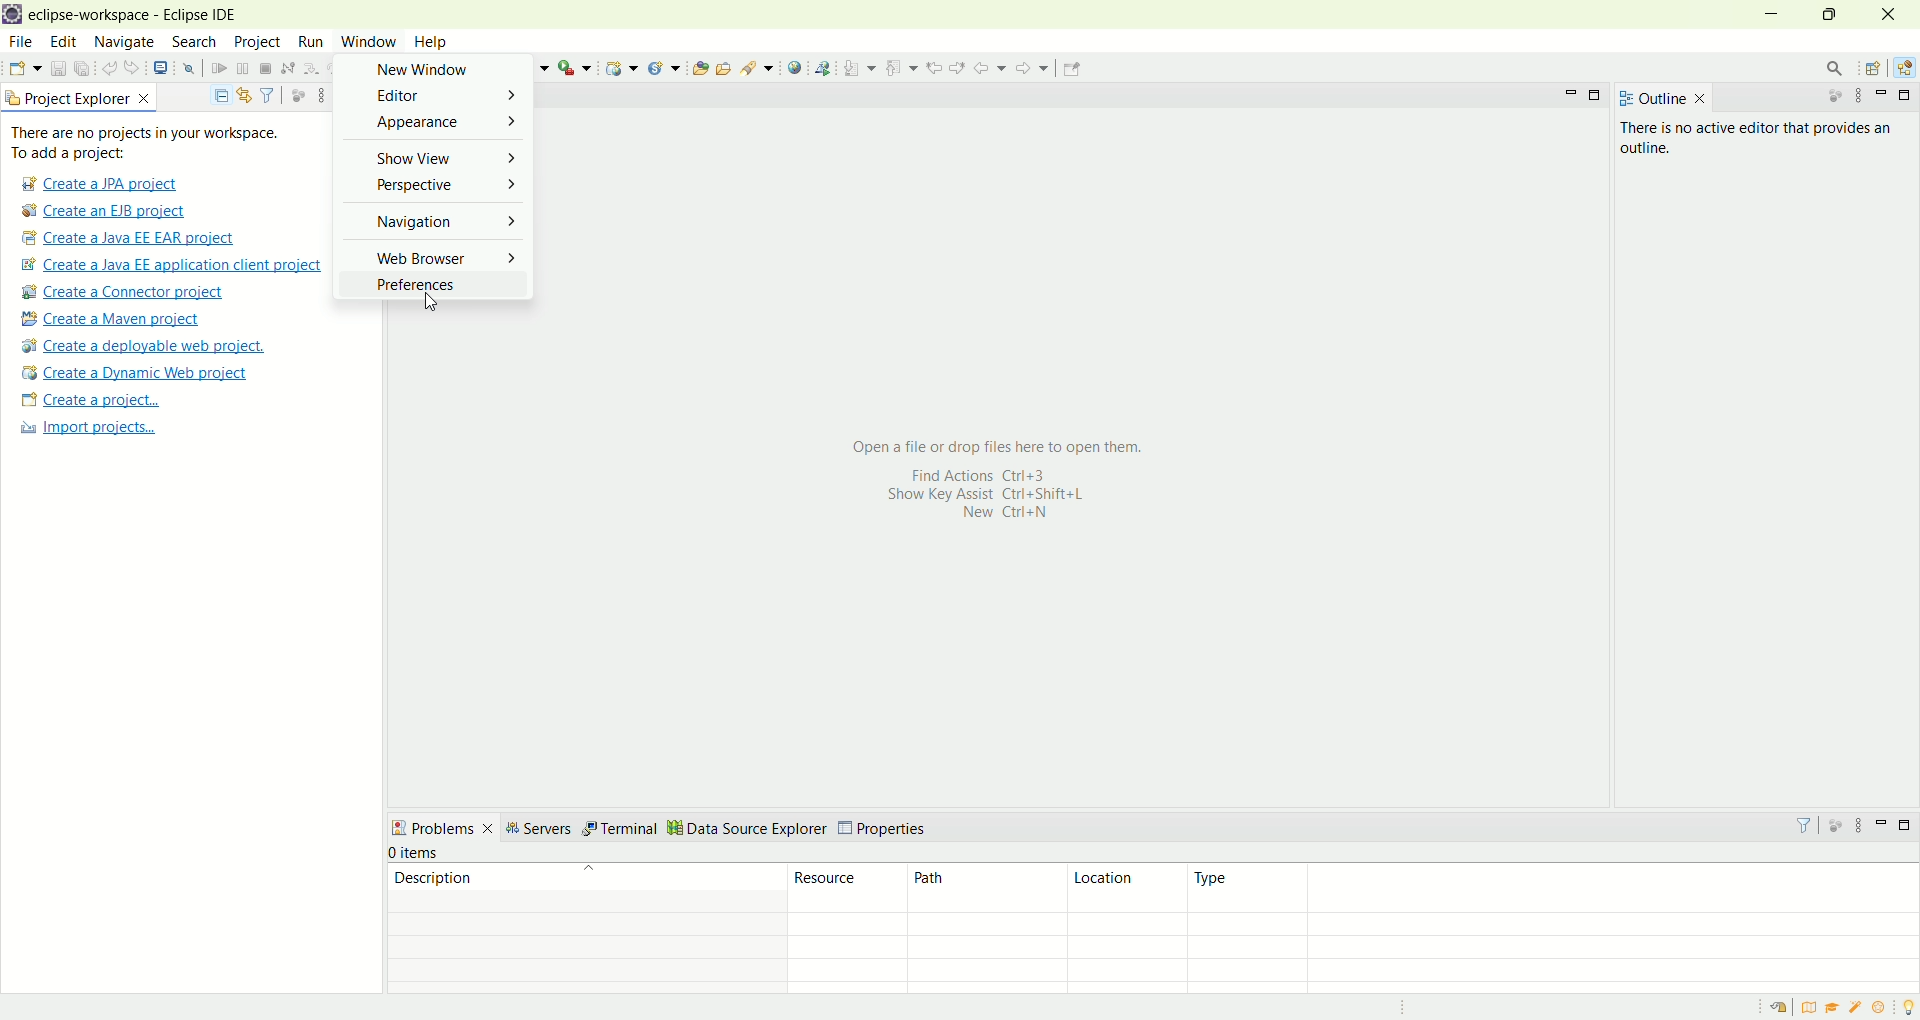 The width and height of the screenshot is (1920, 1020). What do you see at coordinates (296, 94) in the screenshot?
I see `focus on active task` at bounding box center [296, 94].